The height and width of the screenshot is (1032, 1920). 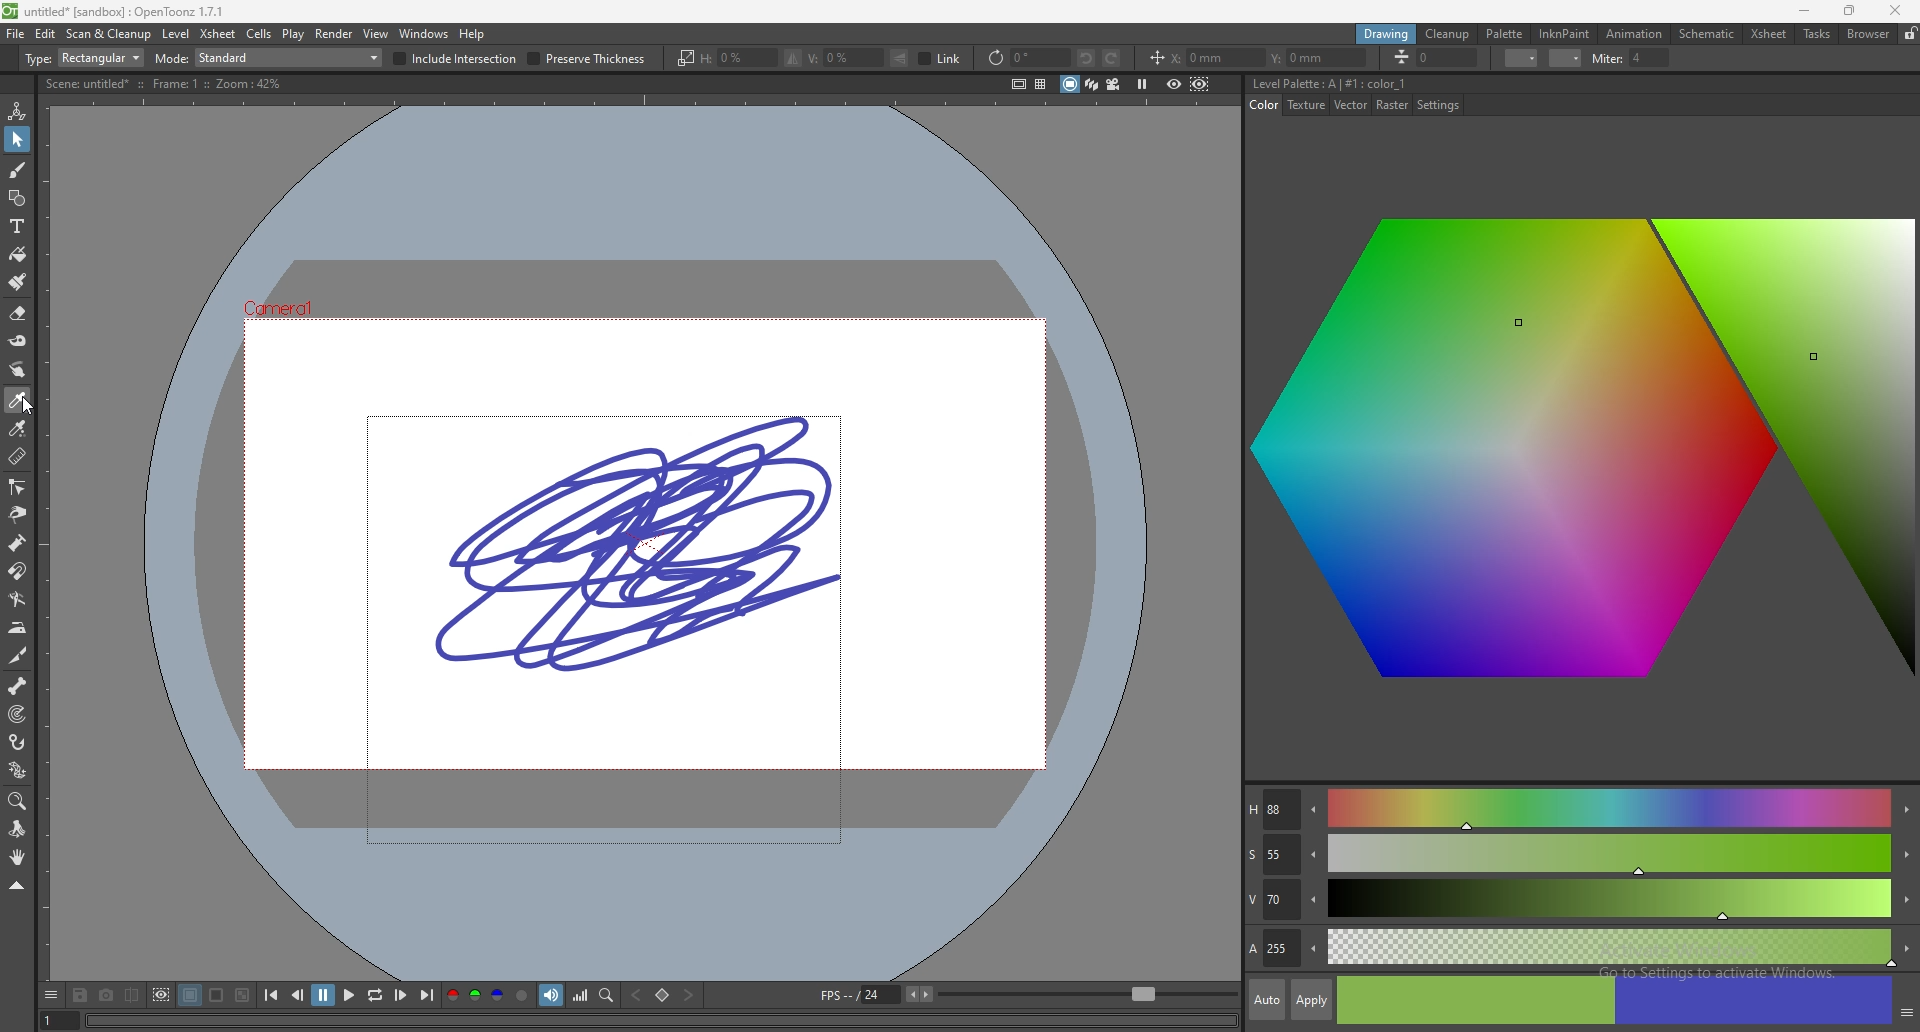 What do you see at coordinates (1906, 1011) in the screenshot?
I see `show or hide parts of the color page` at bounding box center [1906, 1011].